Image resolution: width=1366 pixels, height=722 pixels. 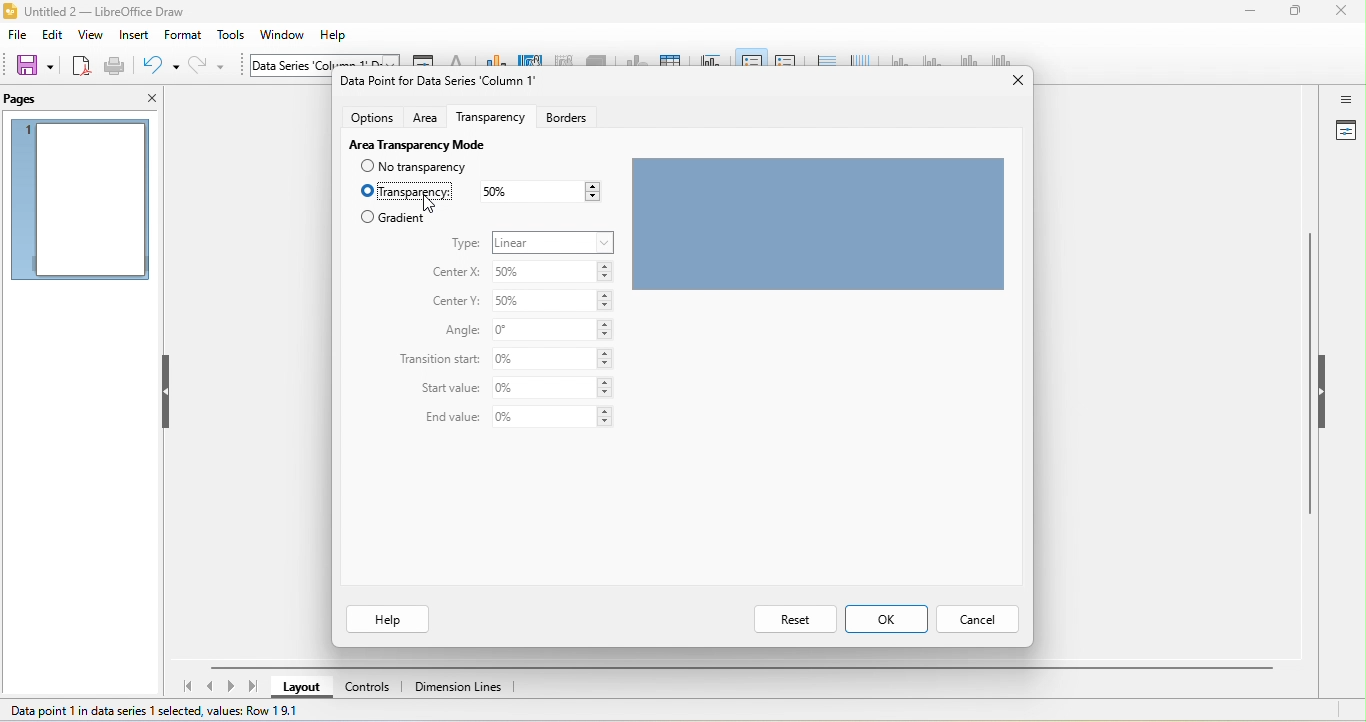 What do you see at coordinates (555, 330) in the screenshot?
I see `angle-0` at bounding box center [555, 330].